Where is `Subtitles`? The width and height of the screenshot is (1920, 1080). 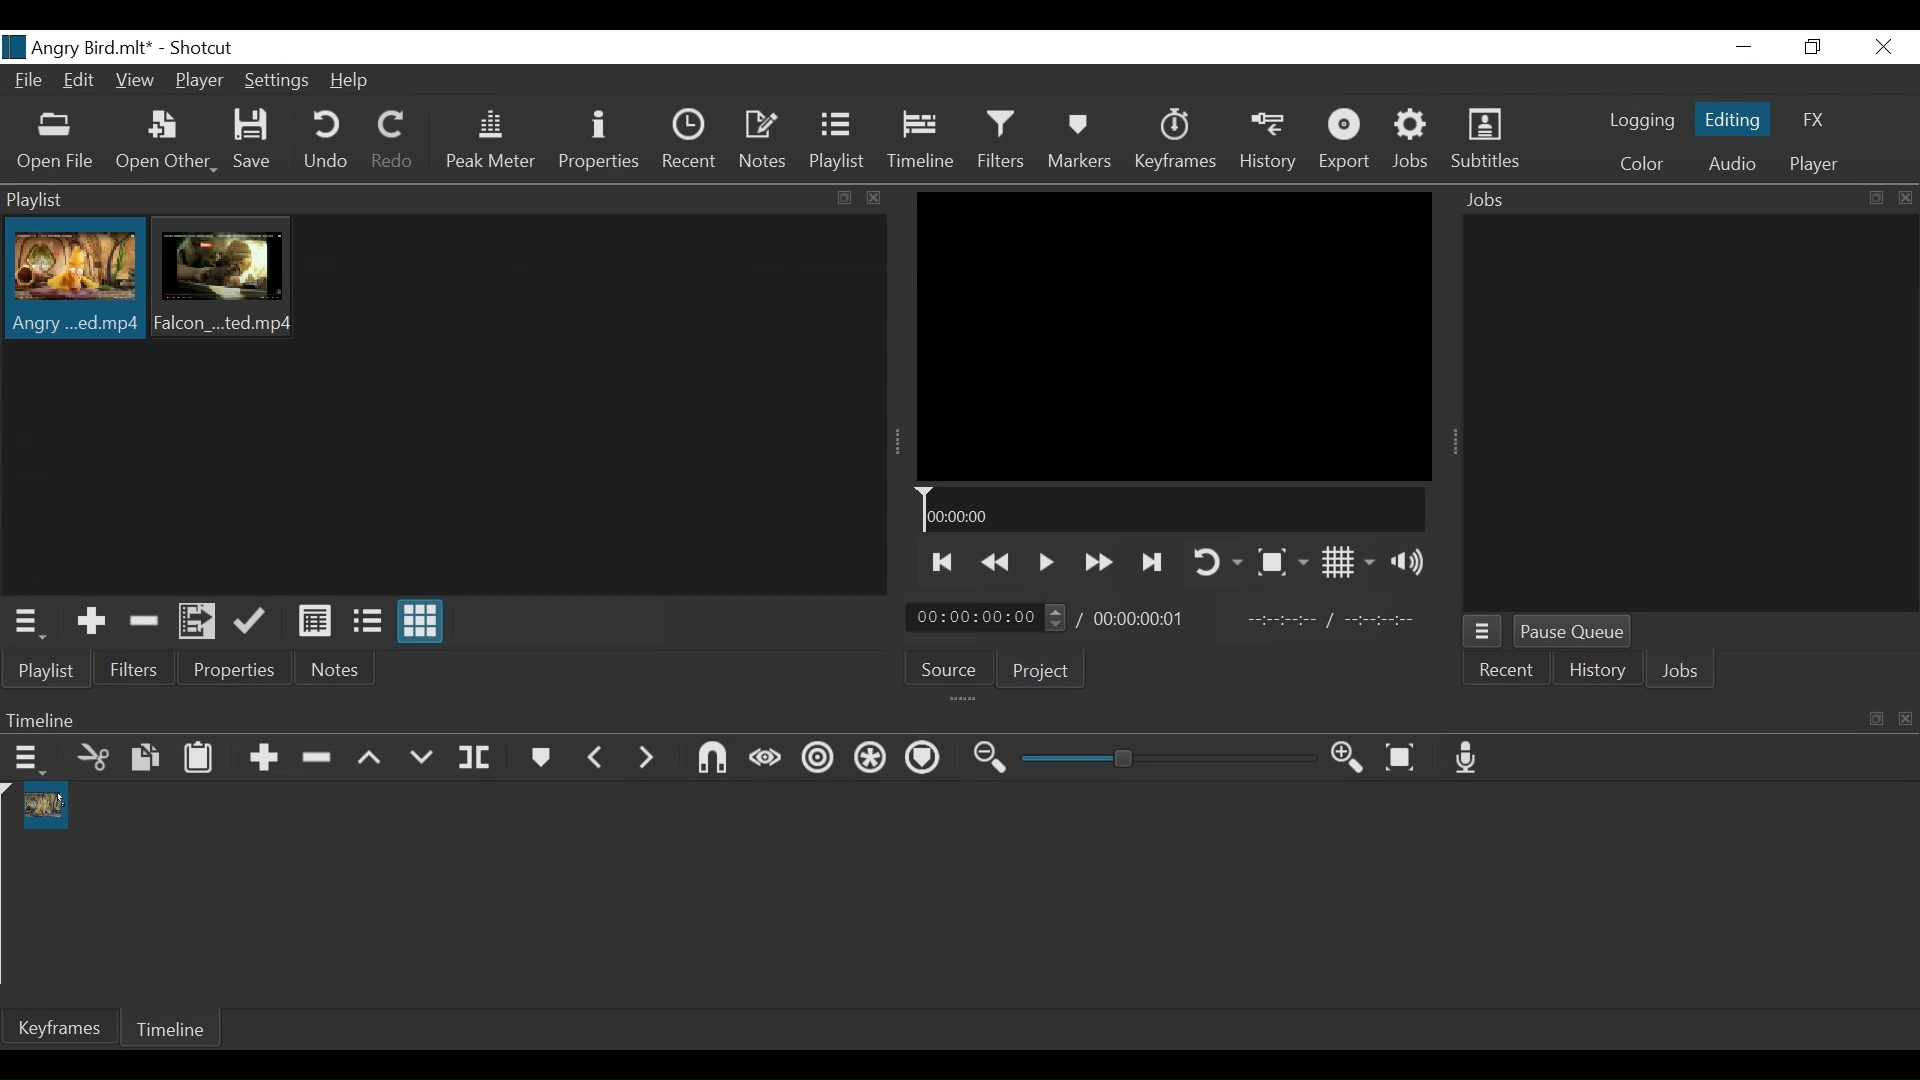
Subtitles is located at coordinates (1489, 141).